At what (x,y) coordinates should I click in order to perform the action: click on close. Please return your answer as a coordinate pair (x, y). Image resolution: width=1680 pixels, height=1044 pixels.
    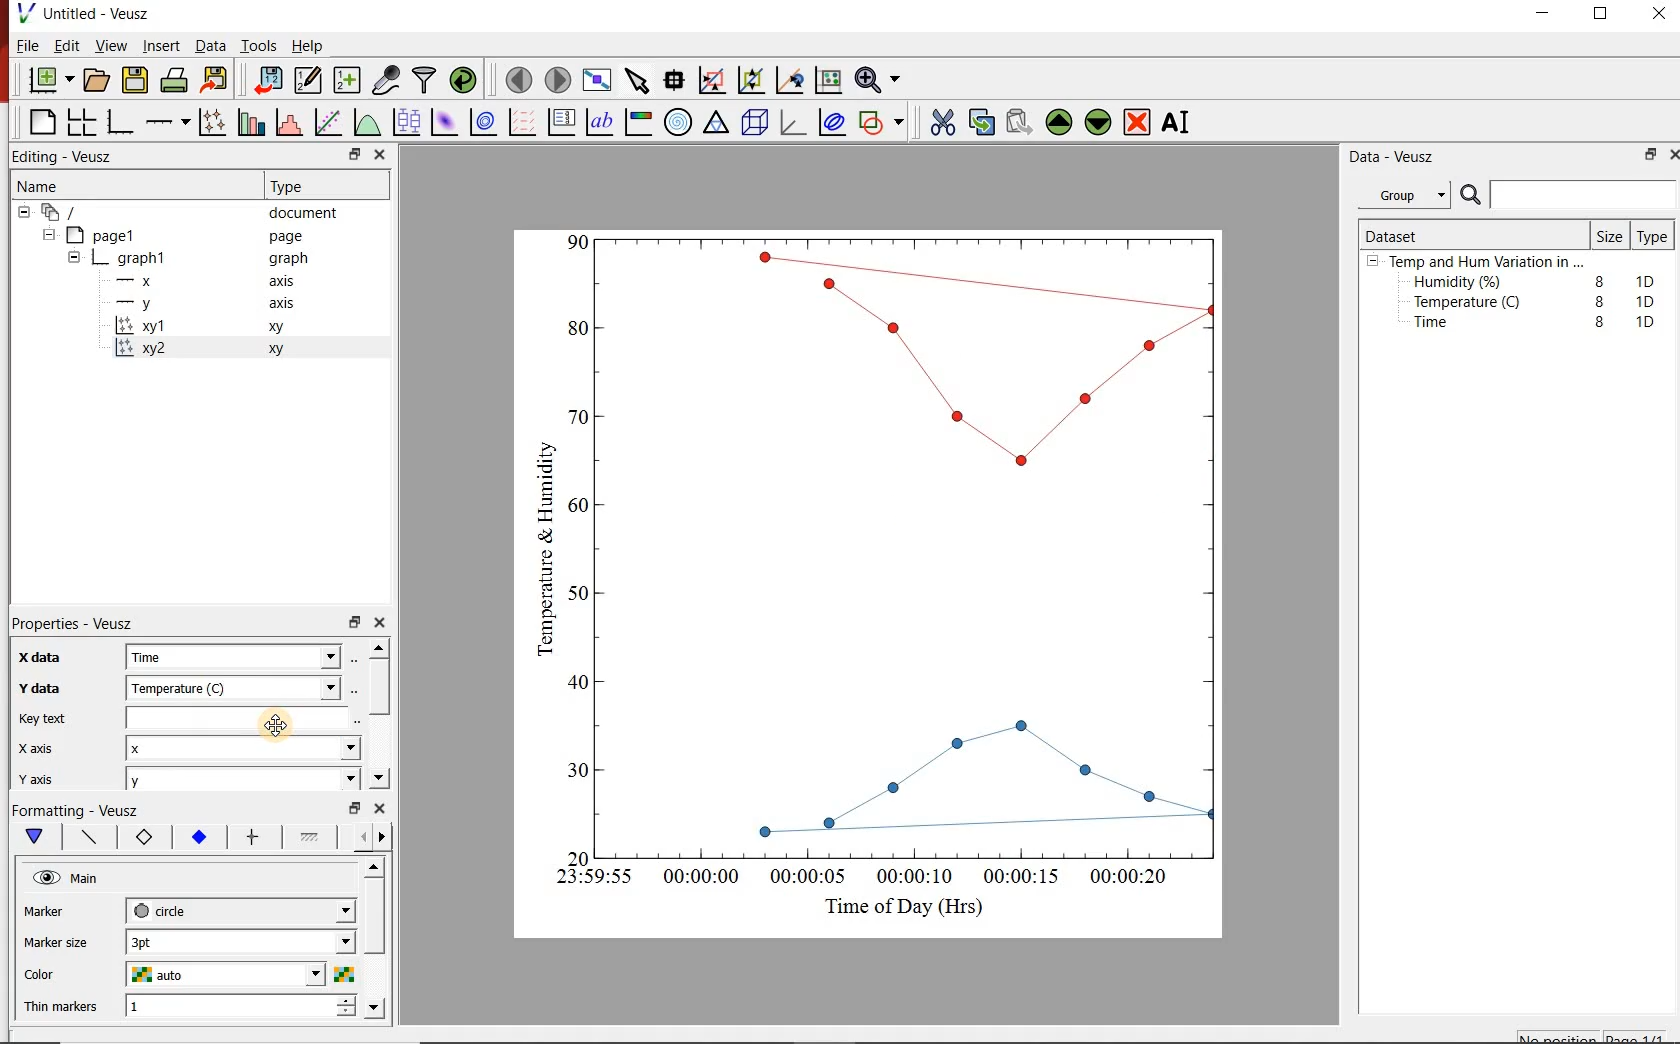
    Looking at the image, I should click on (1660, 14).